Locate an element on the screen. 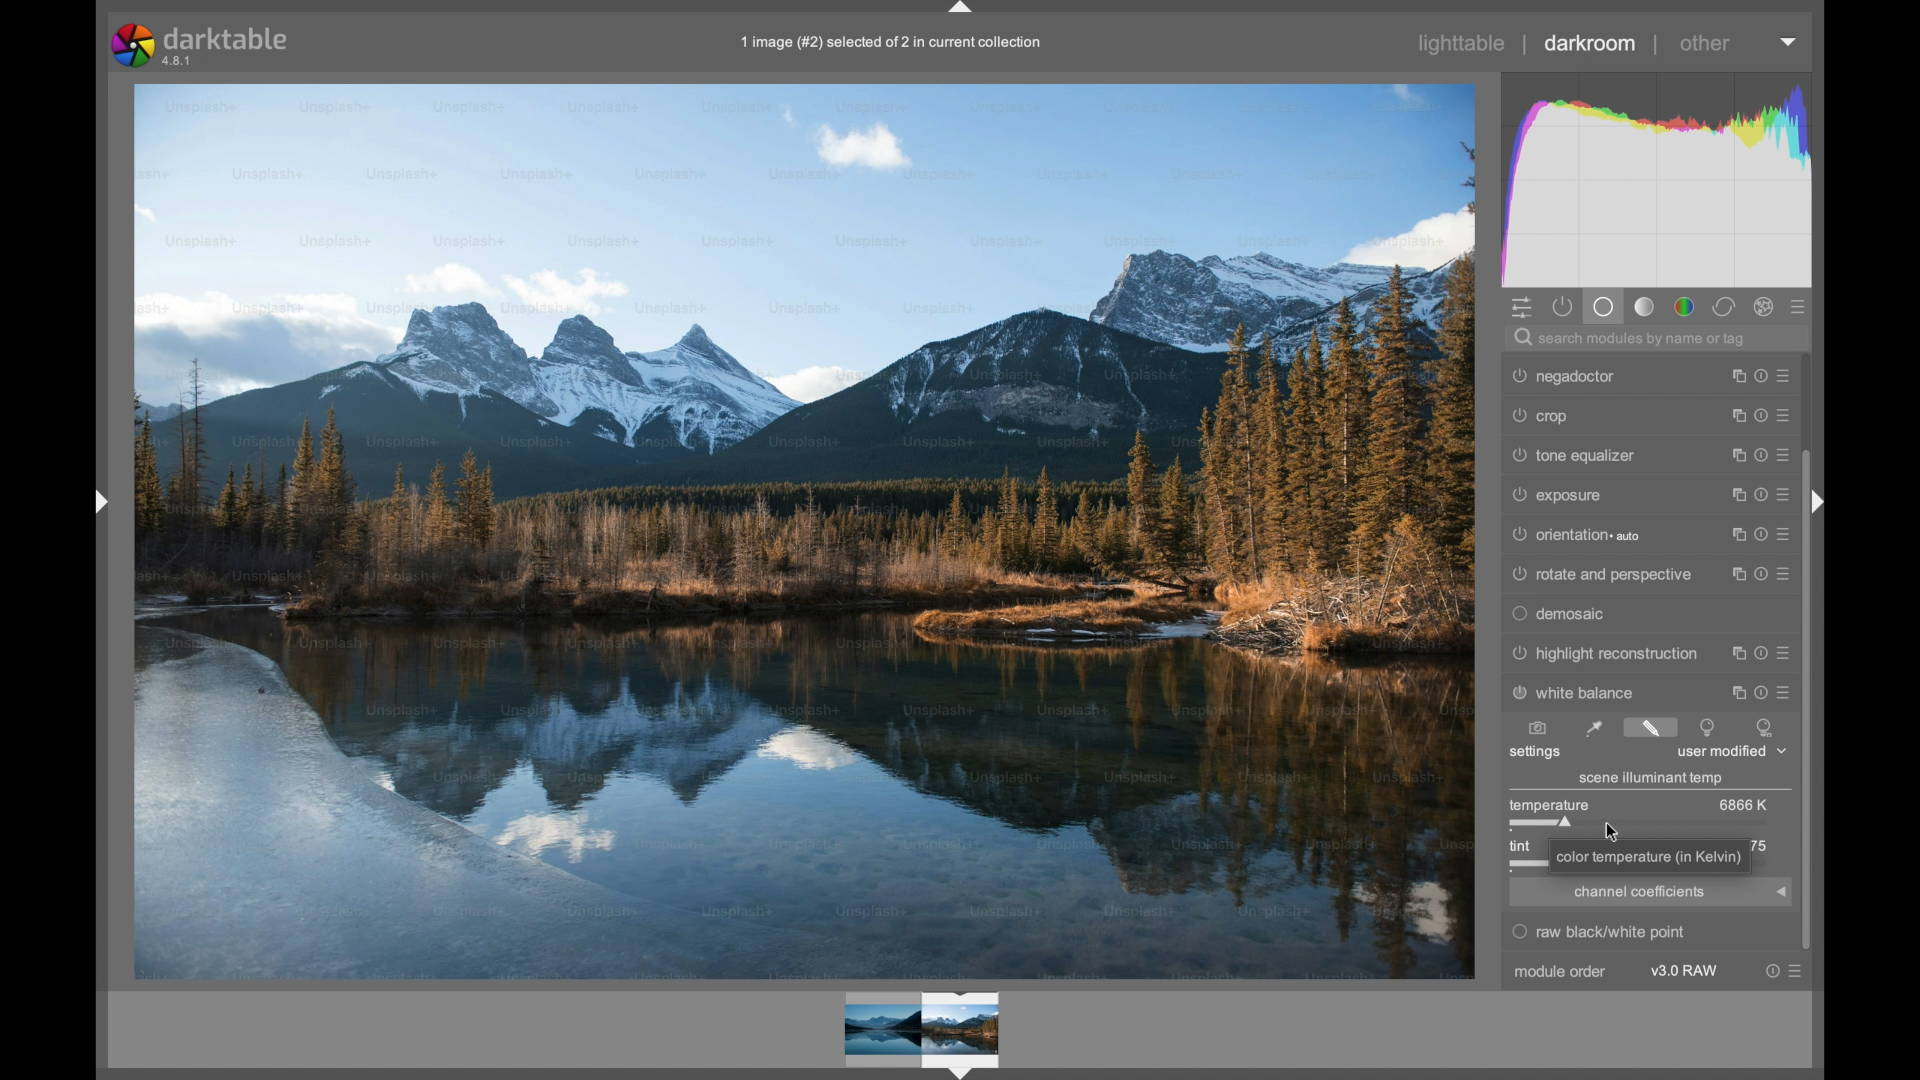 The image size is (1920, 1080). reset parameter is located at coordinates (1772, 971).